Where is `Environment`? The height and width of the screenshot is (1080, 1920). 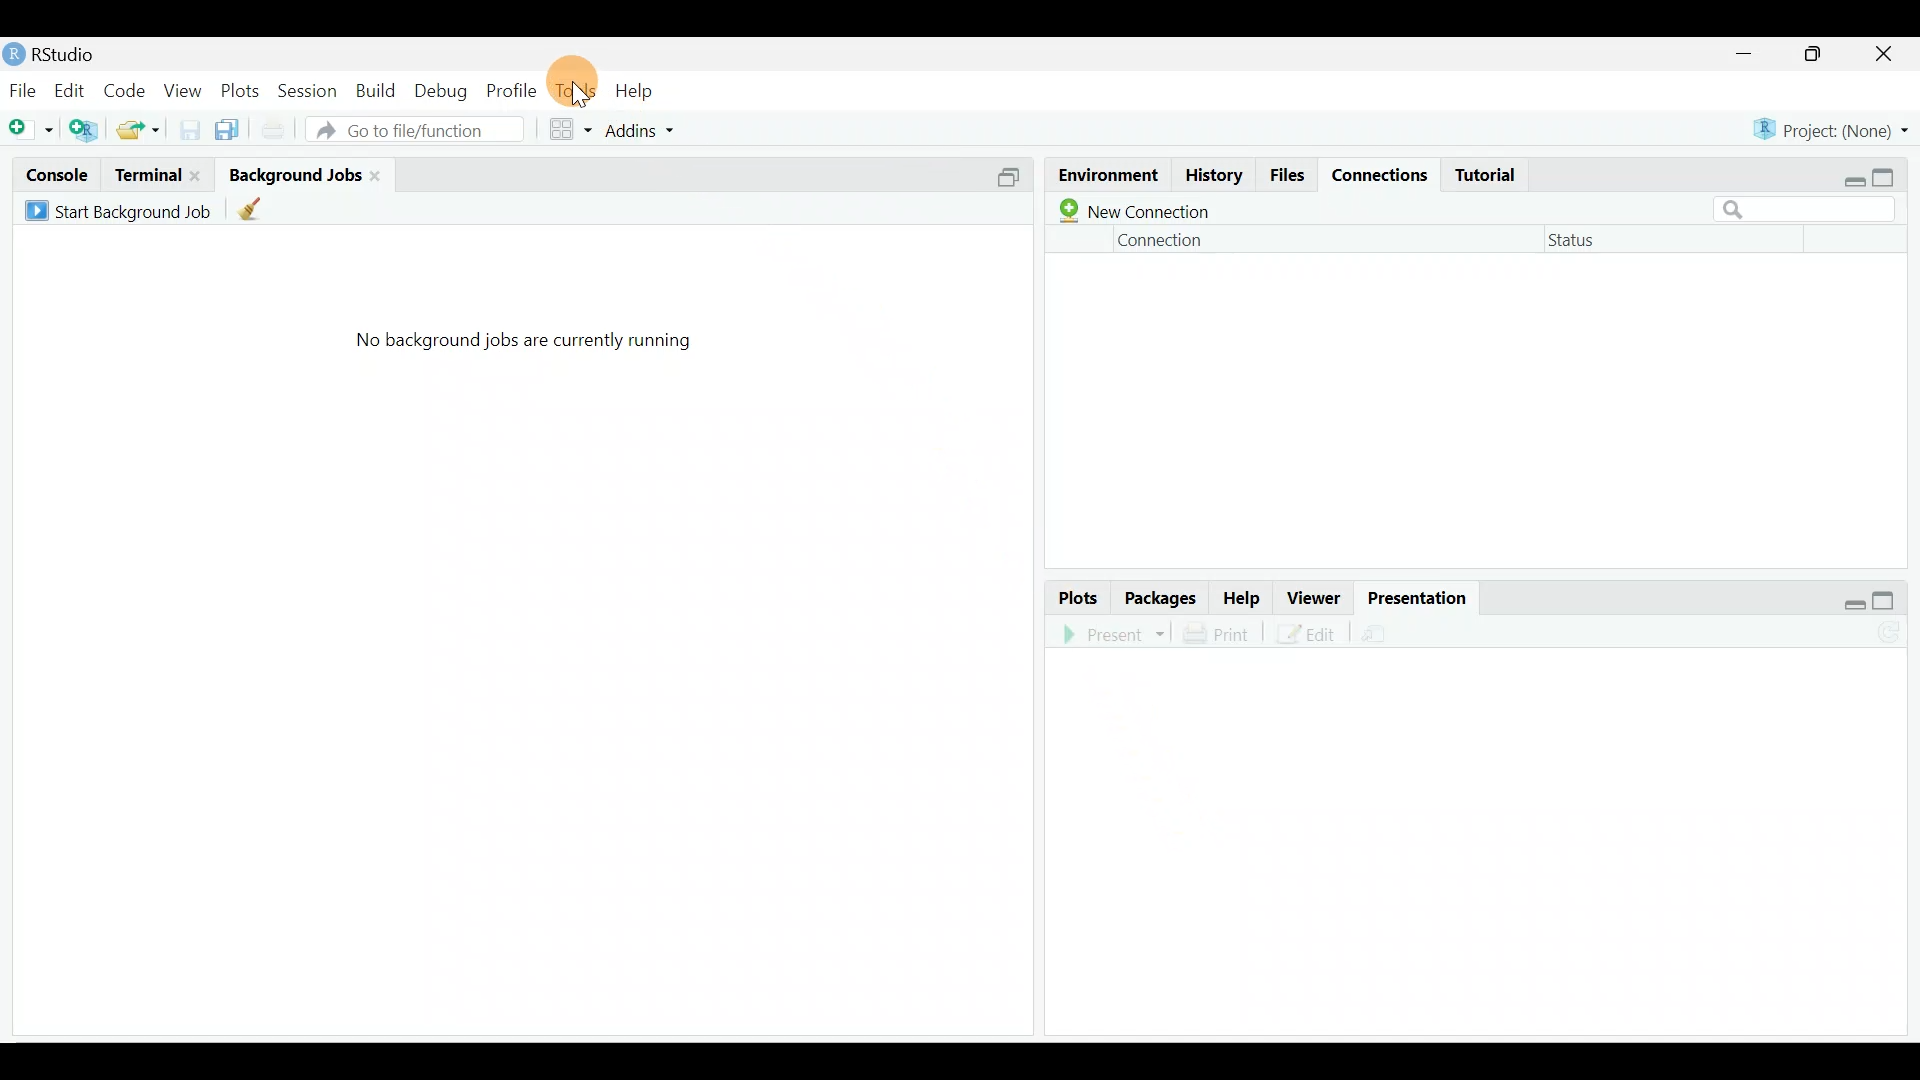 Environment is located at coordinates (1109, 171).